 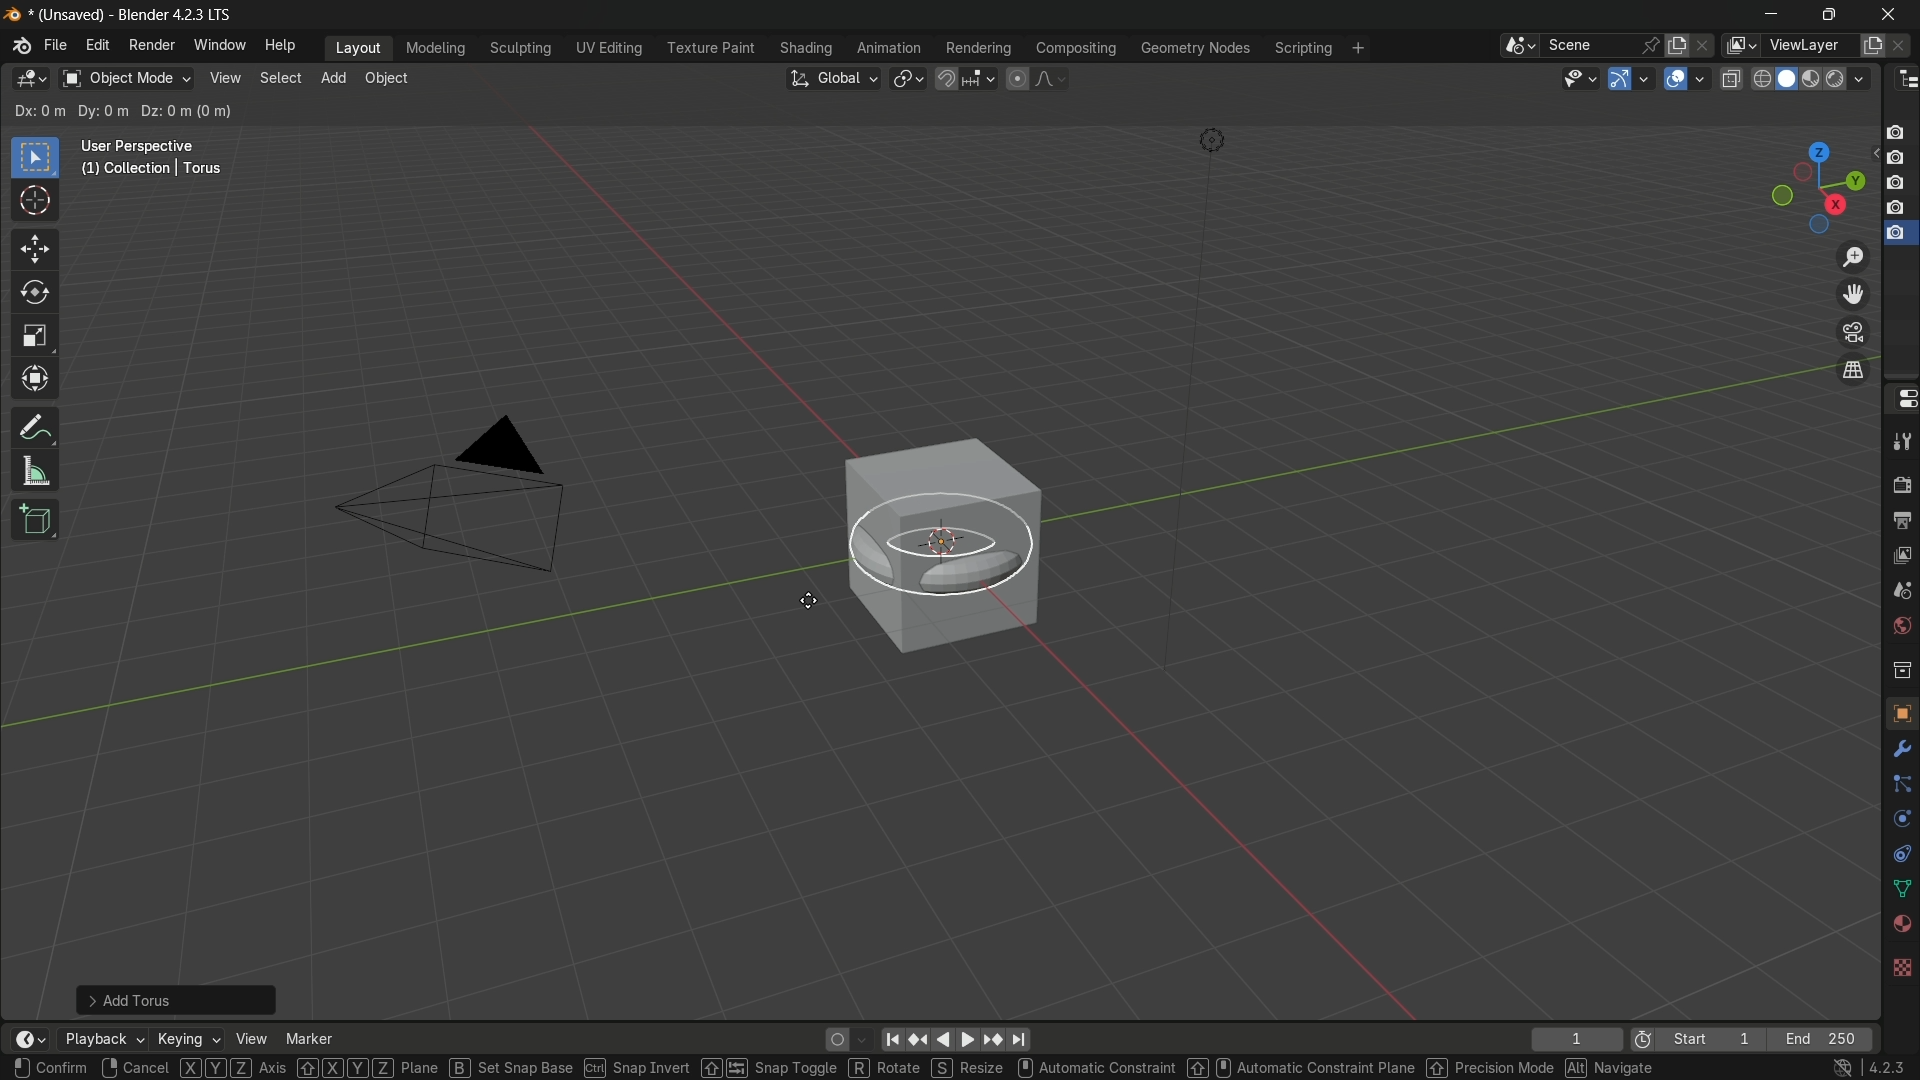 I want to click on toggle x ray, so click(x=1731, y=78).